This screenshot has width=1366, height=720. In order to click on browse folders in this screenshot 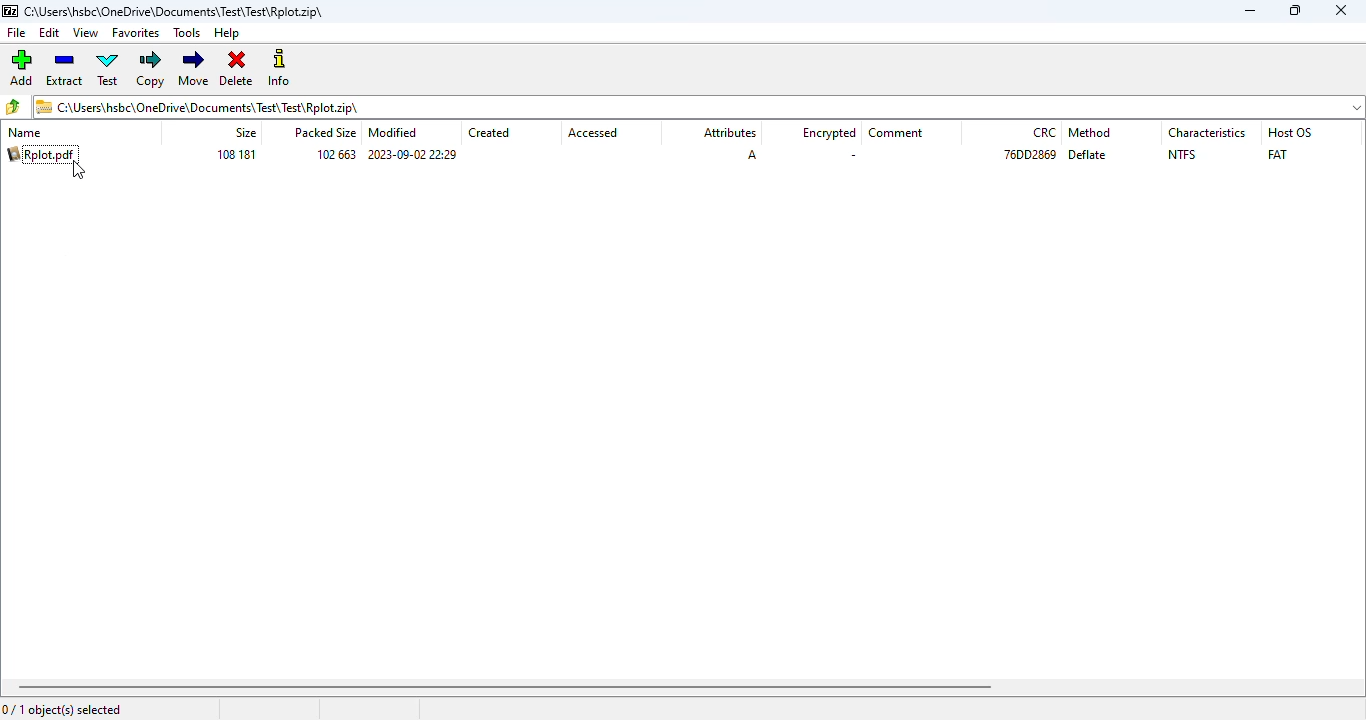, I will do `click(12, 106)`.